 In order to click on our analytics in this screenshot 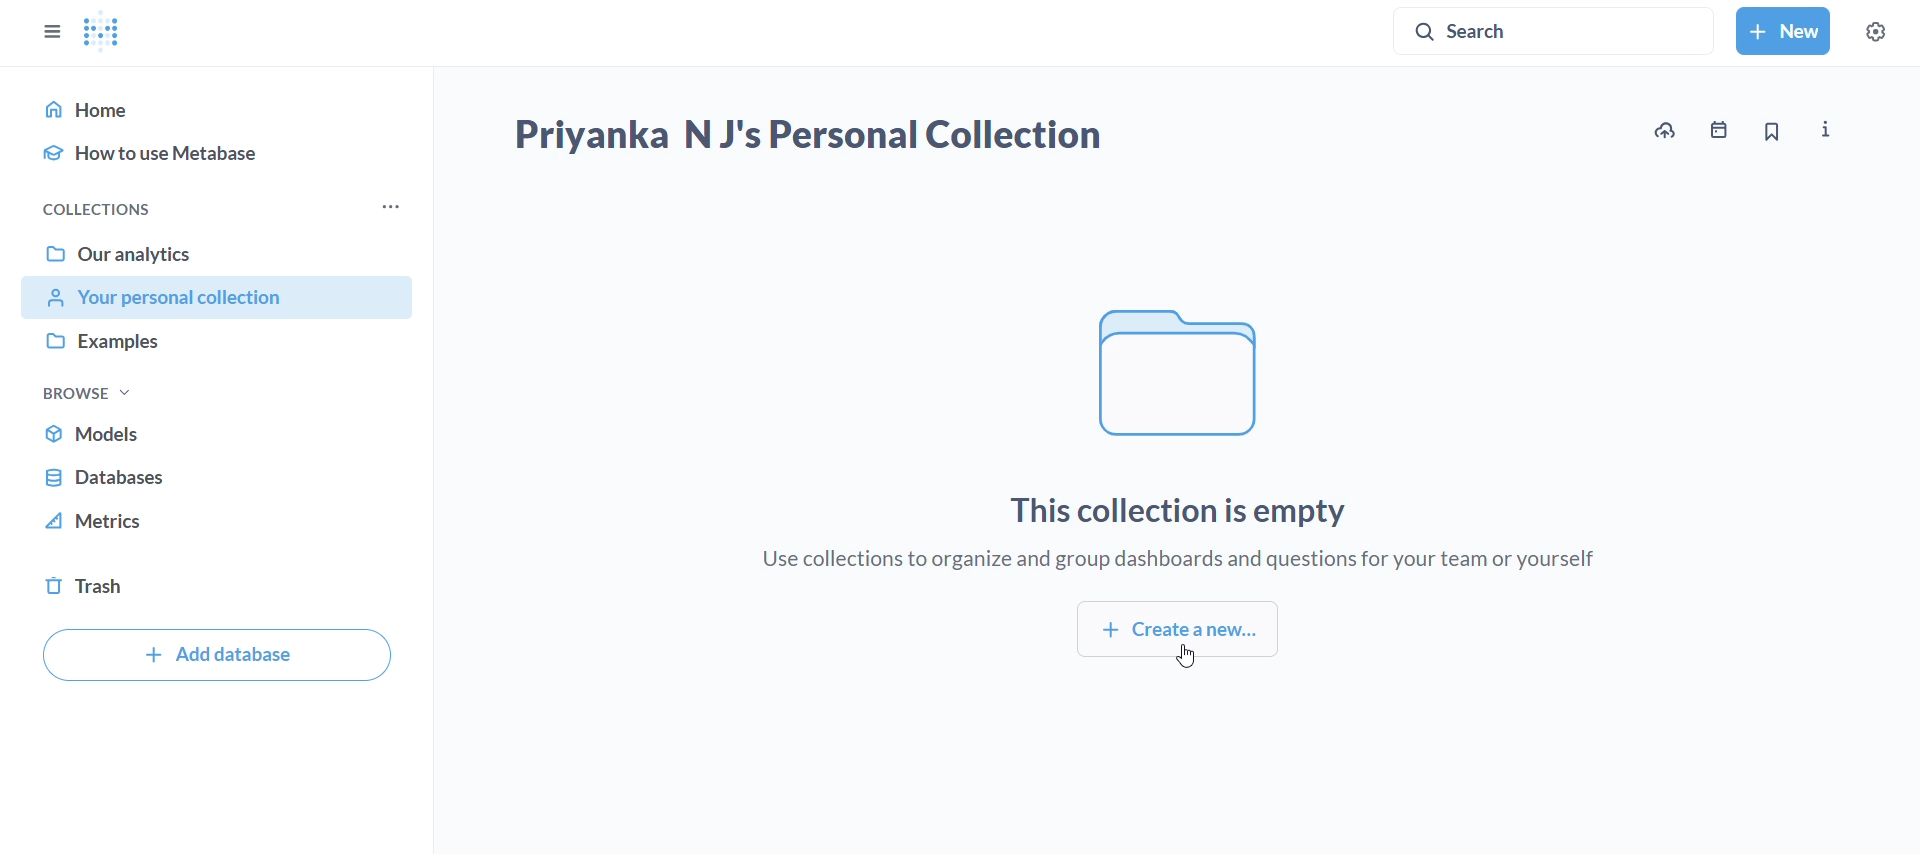, I will do `click(217, 253)`.